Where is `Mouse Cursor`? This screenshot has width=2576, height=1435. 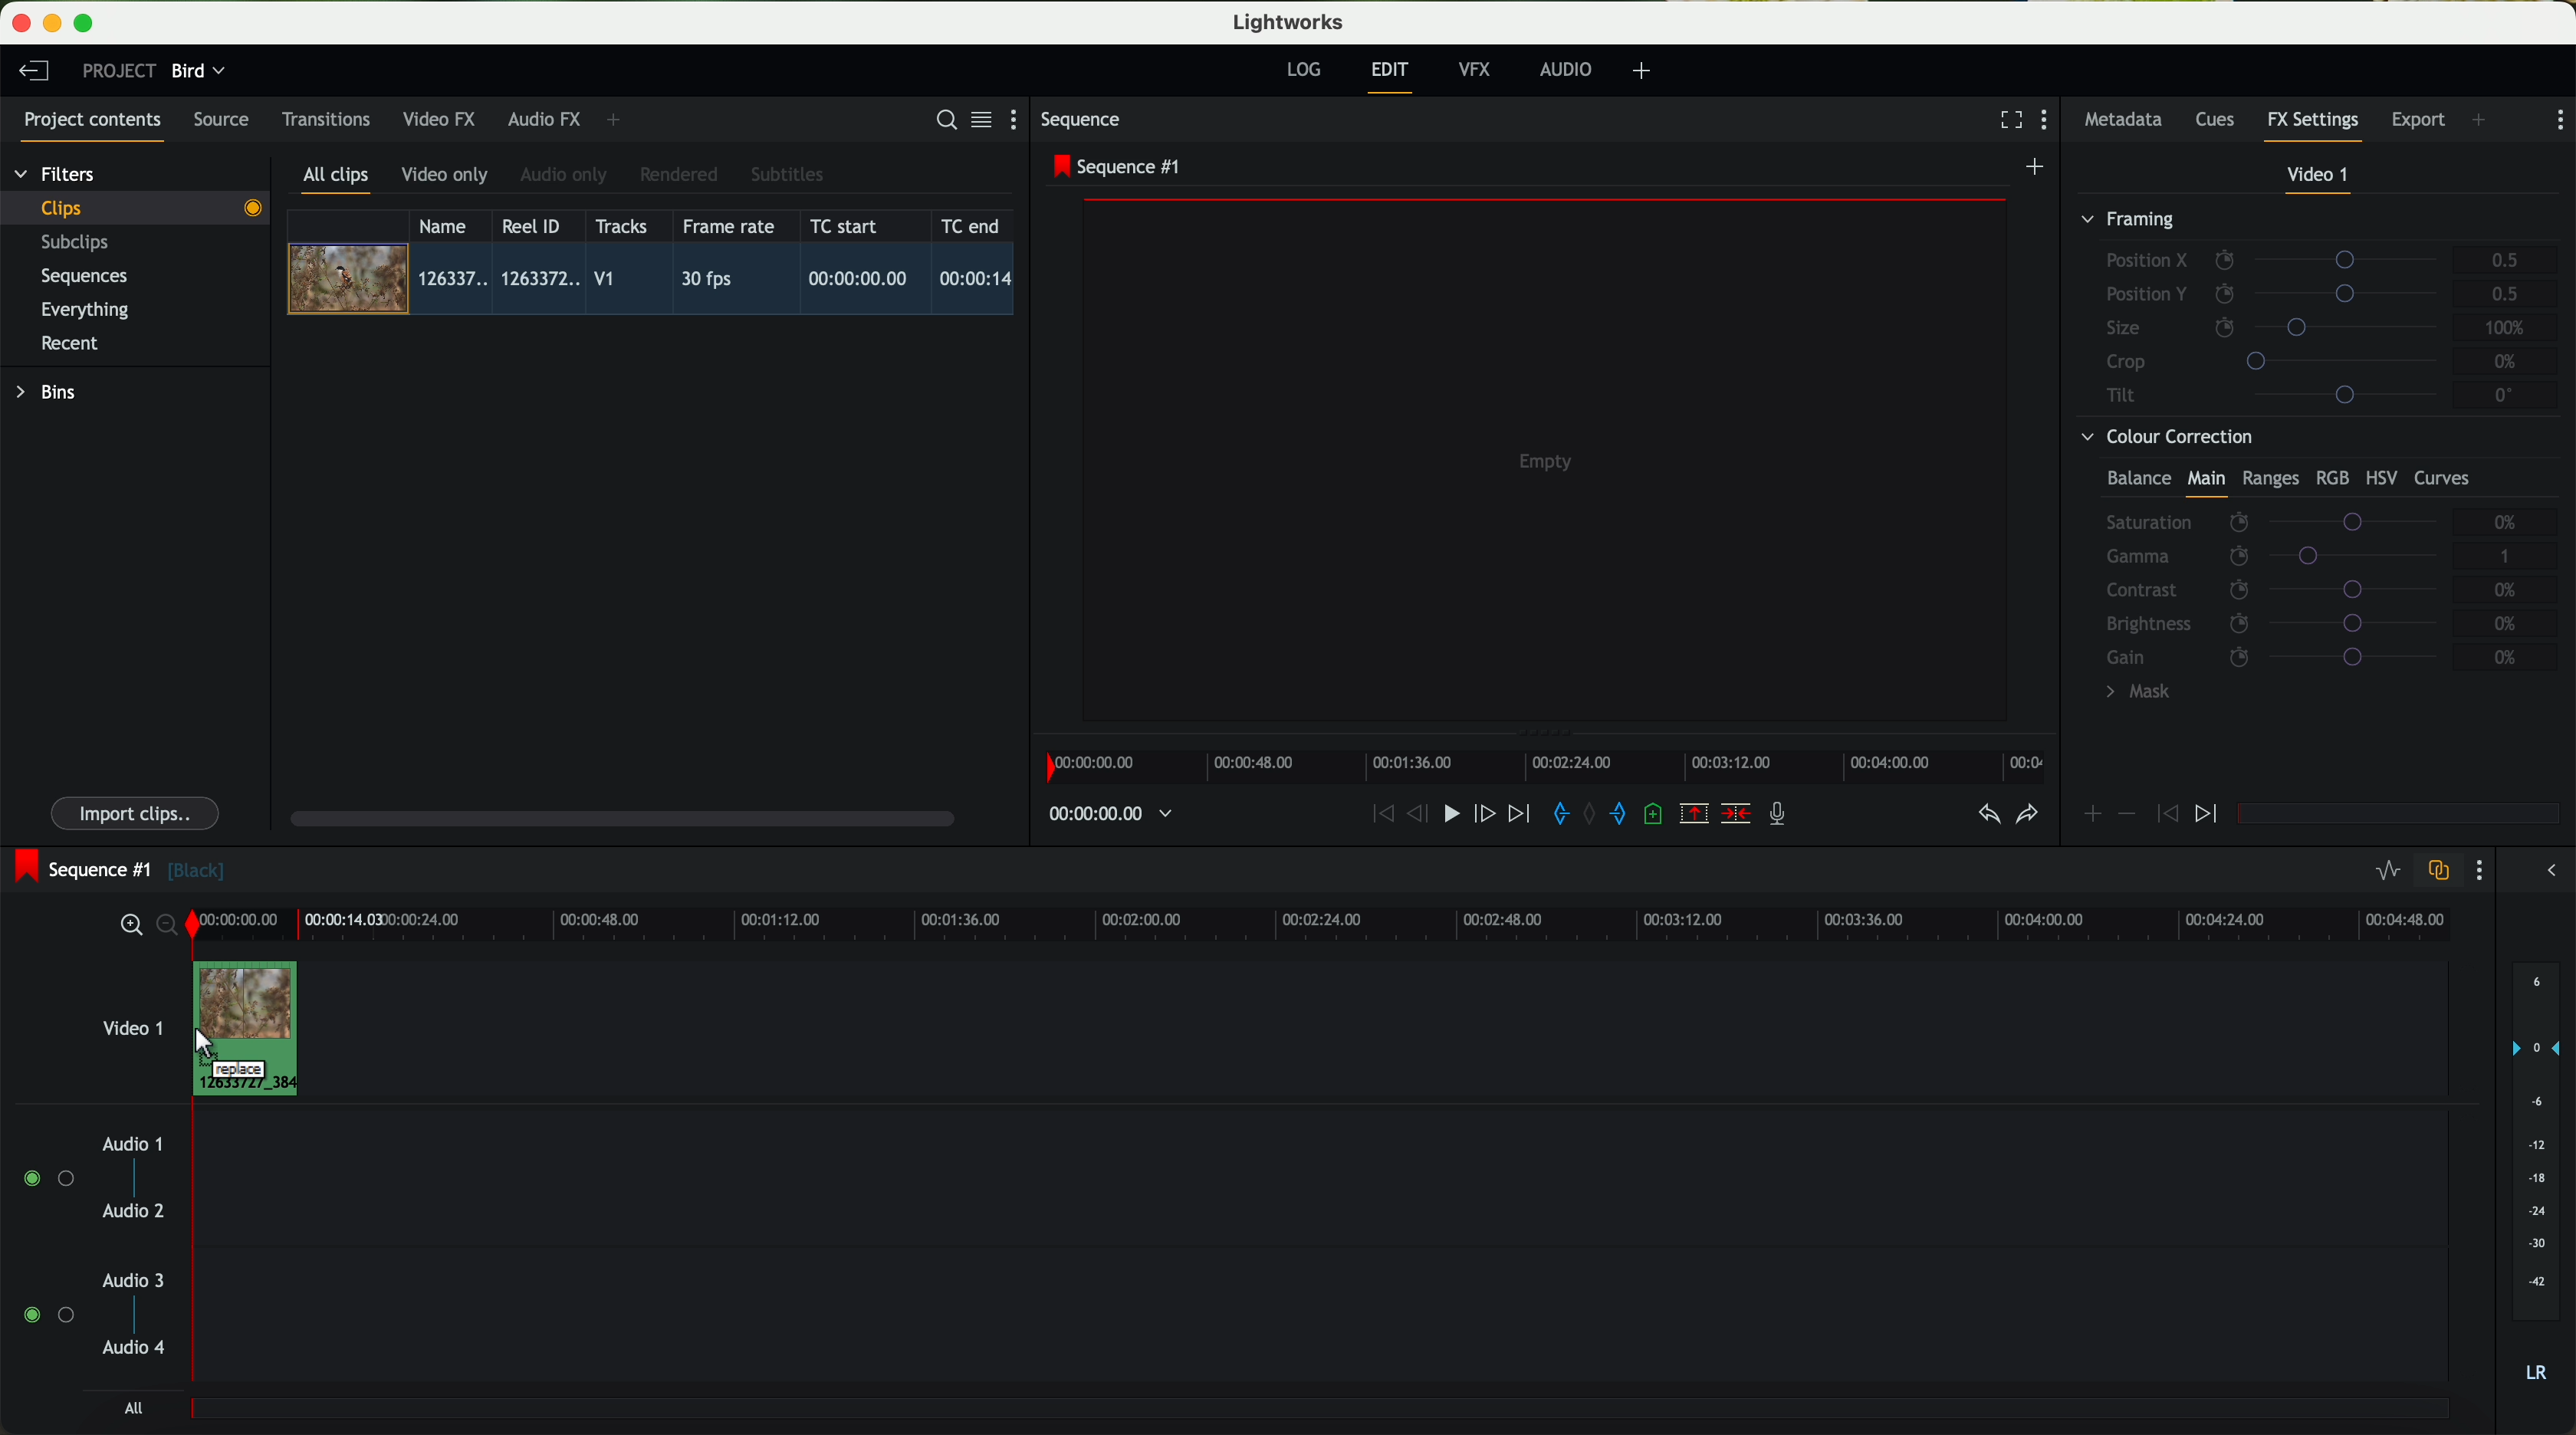 Mouse Cursor is located at coordinates (204, 1041).